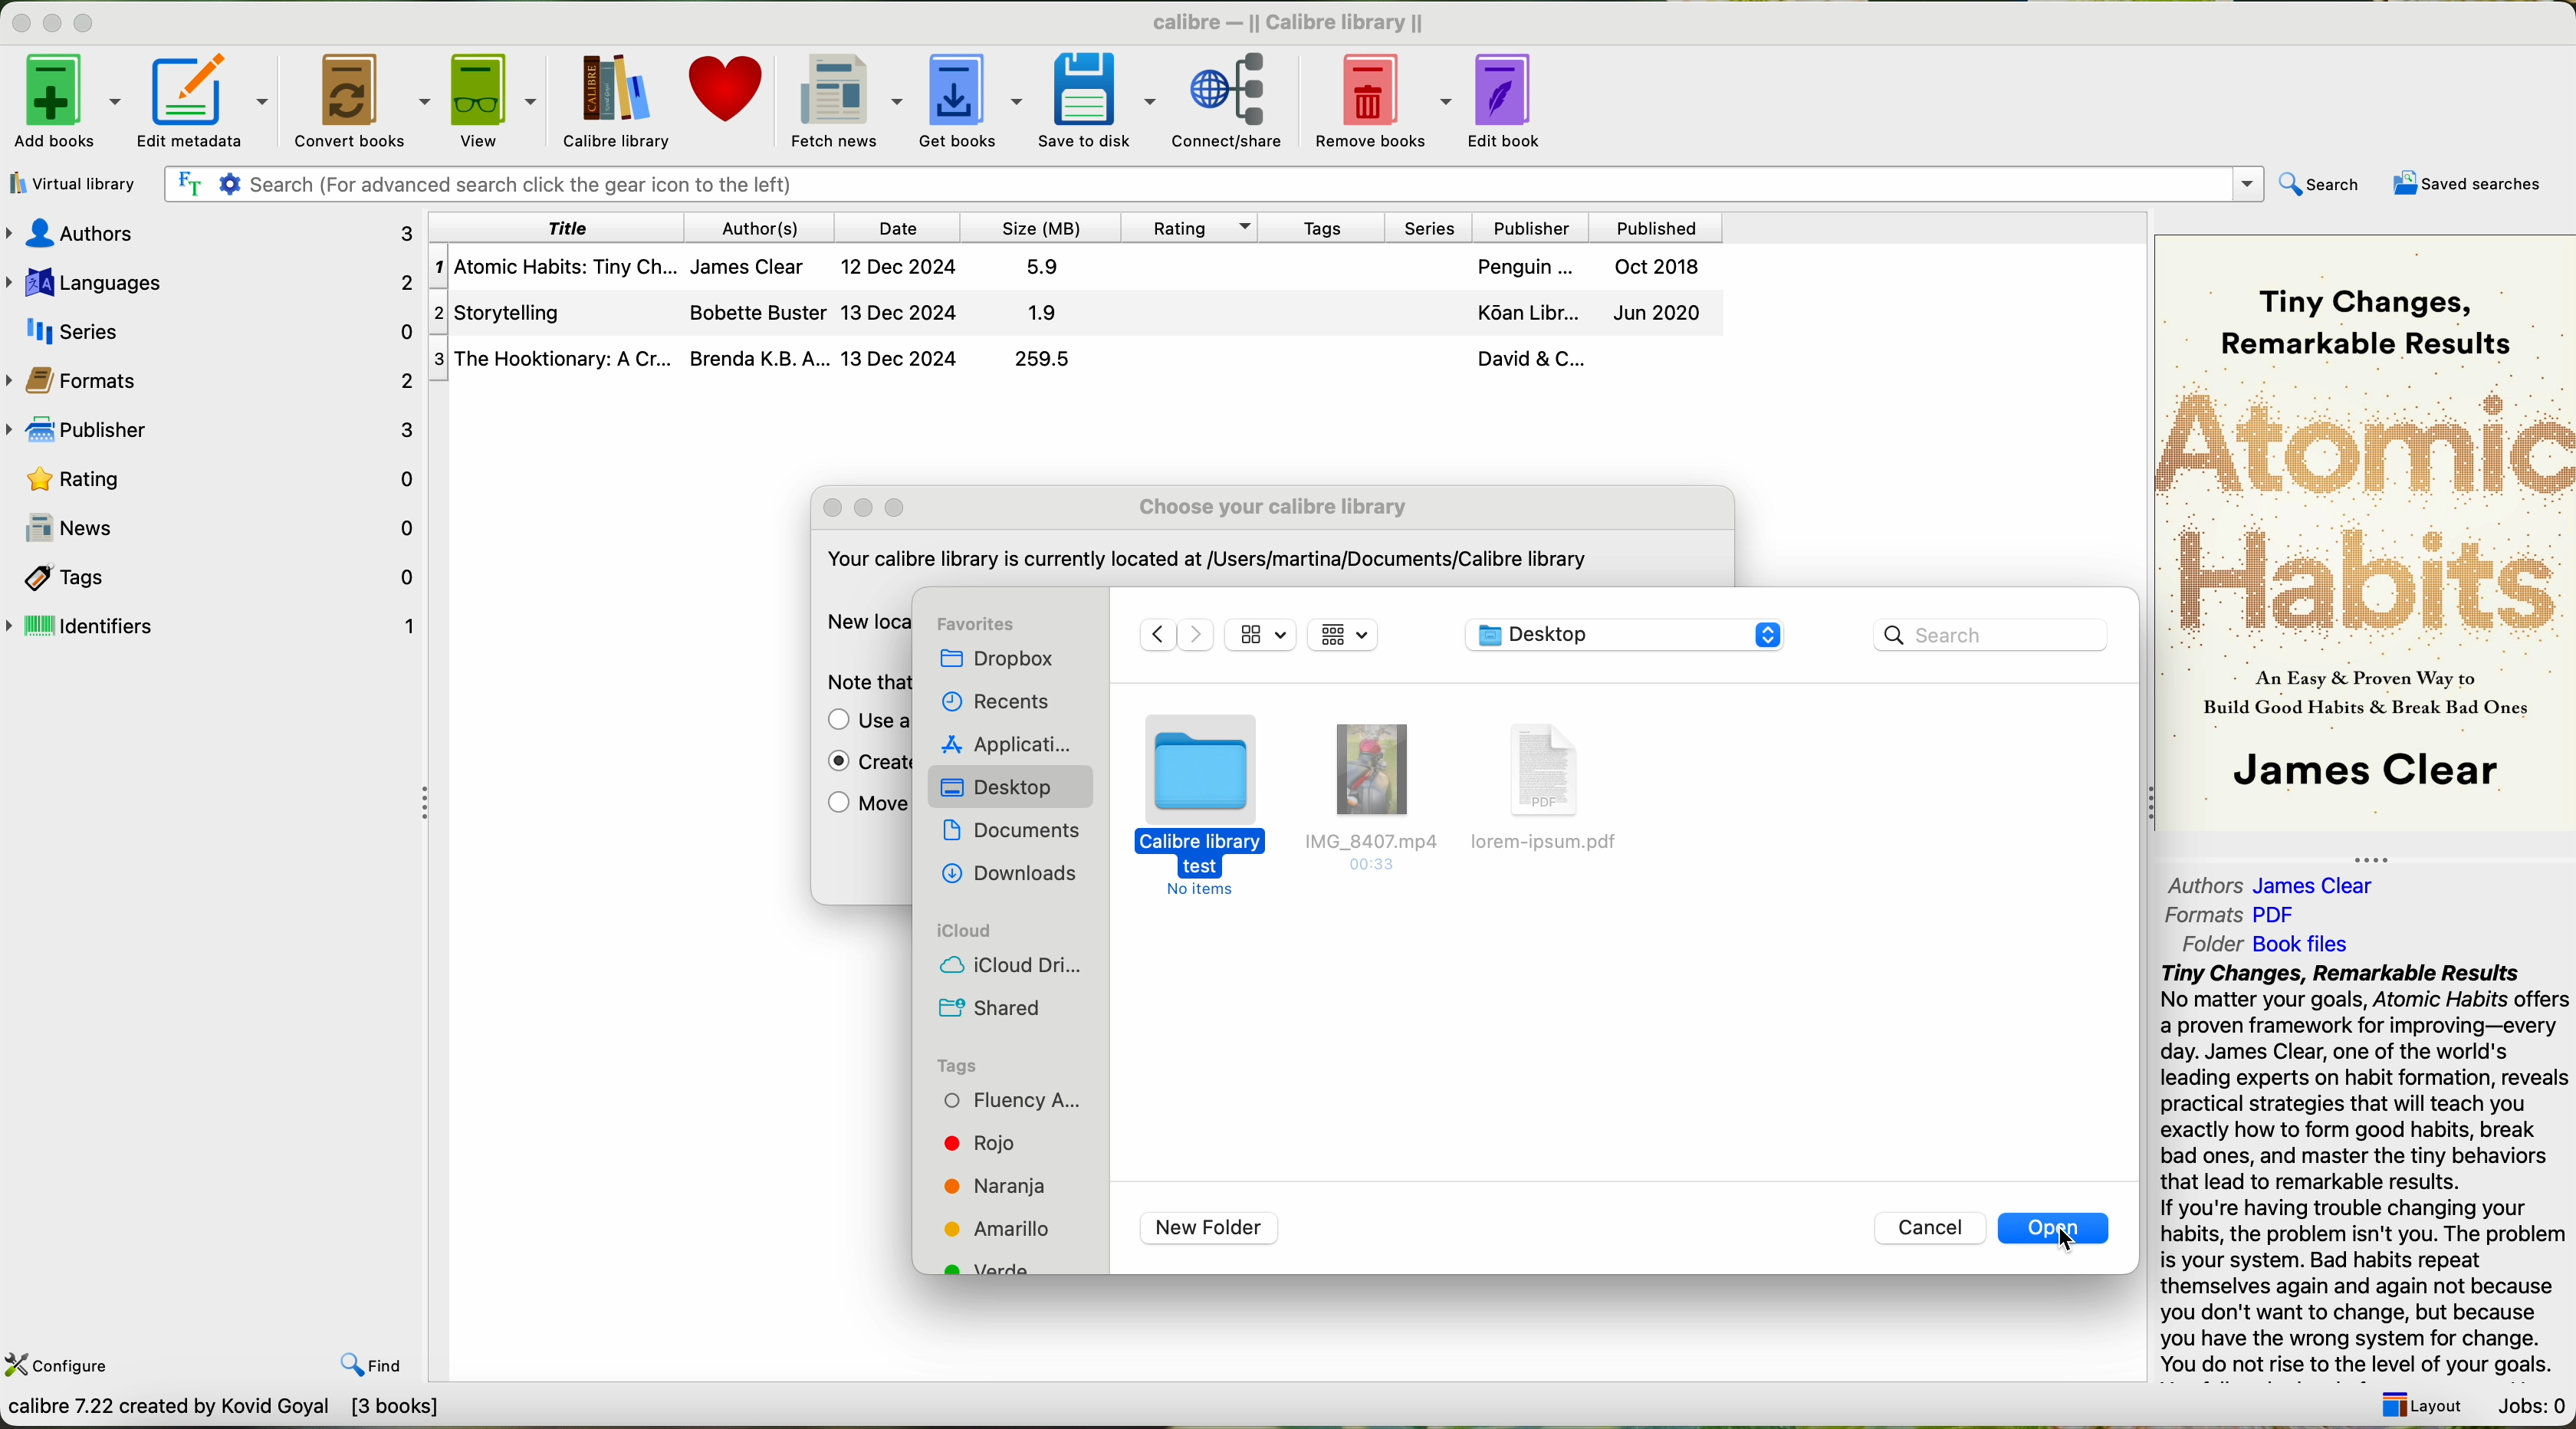  Describe the element at coordinates (217, 431) in the screenshot. I see `publisher` at that location.